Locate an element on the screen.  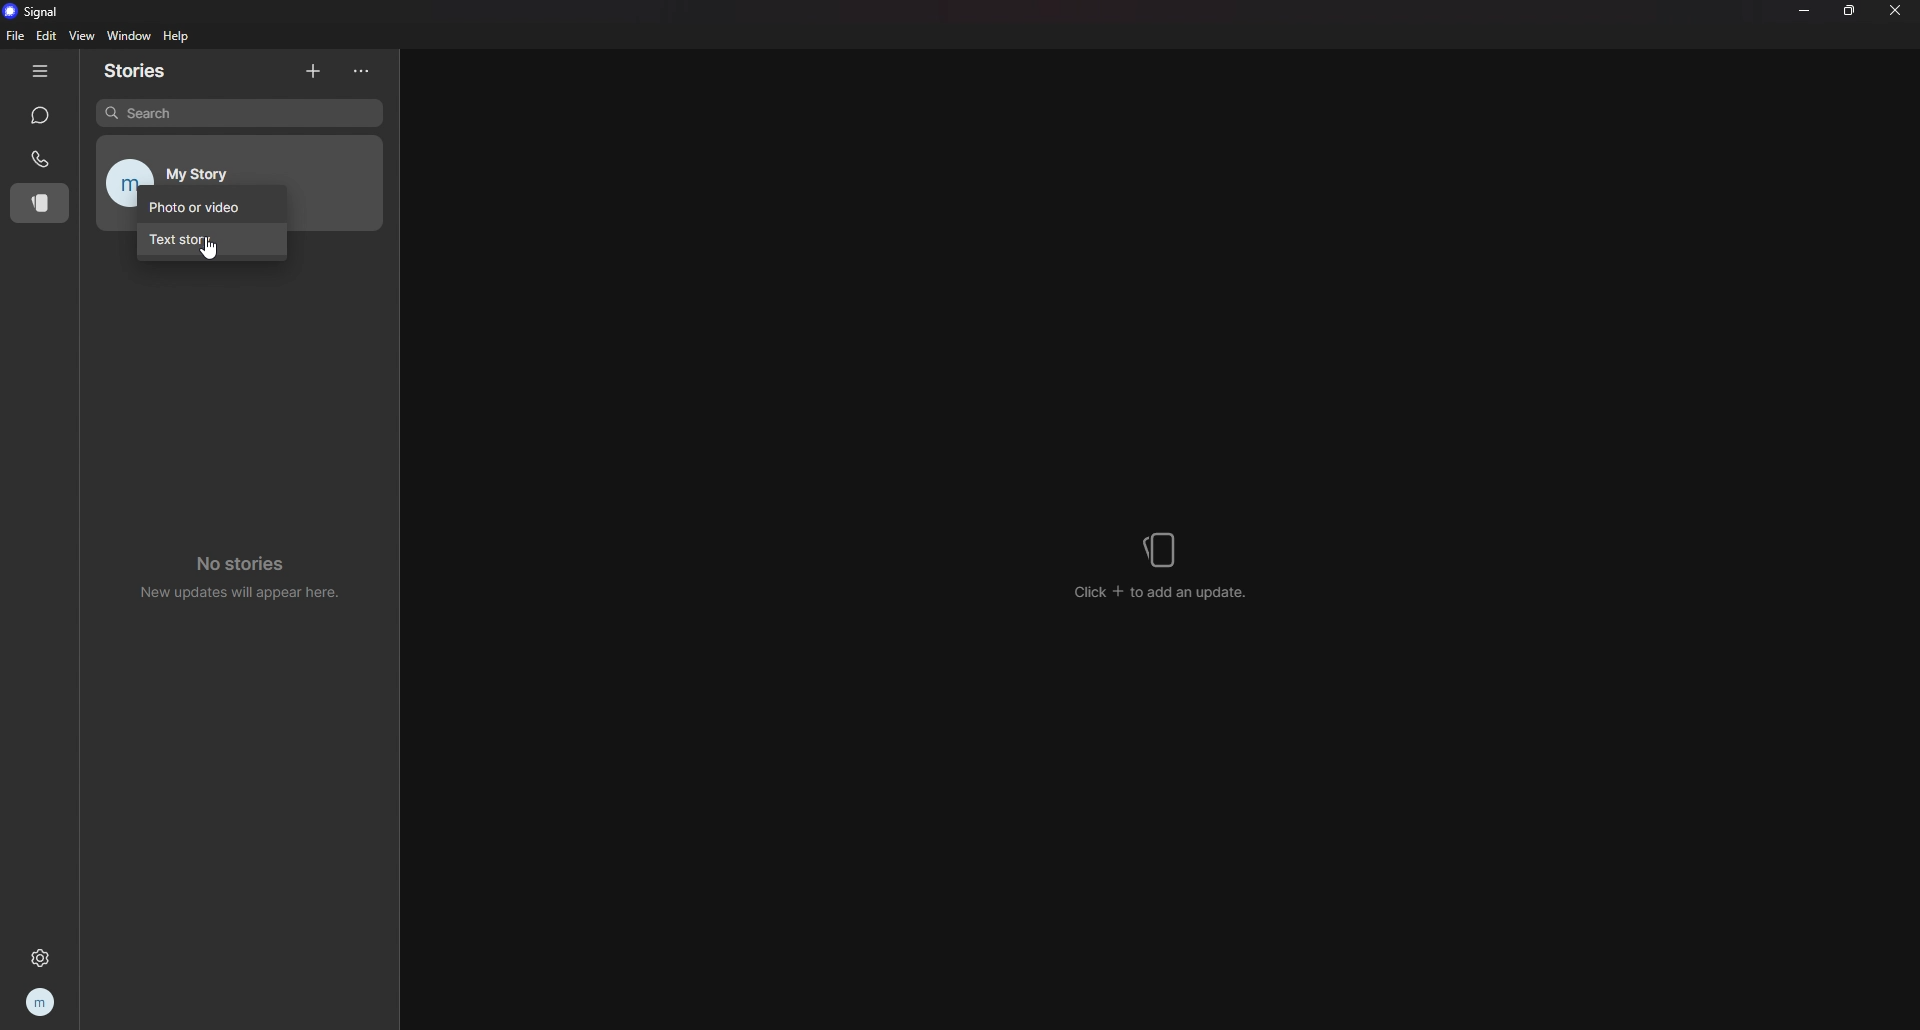
settings is located at coordinates (43, 954).